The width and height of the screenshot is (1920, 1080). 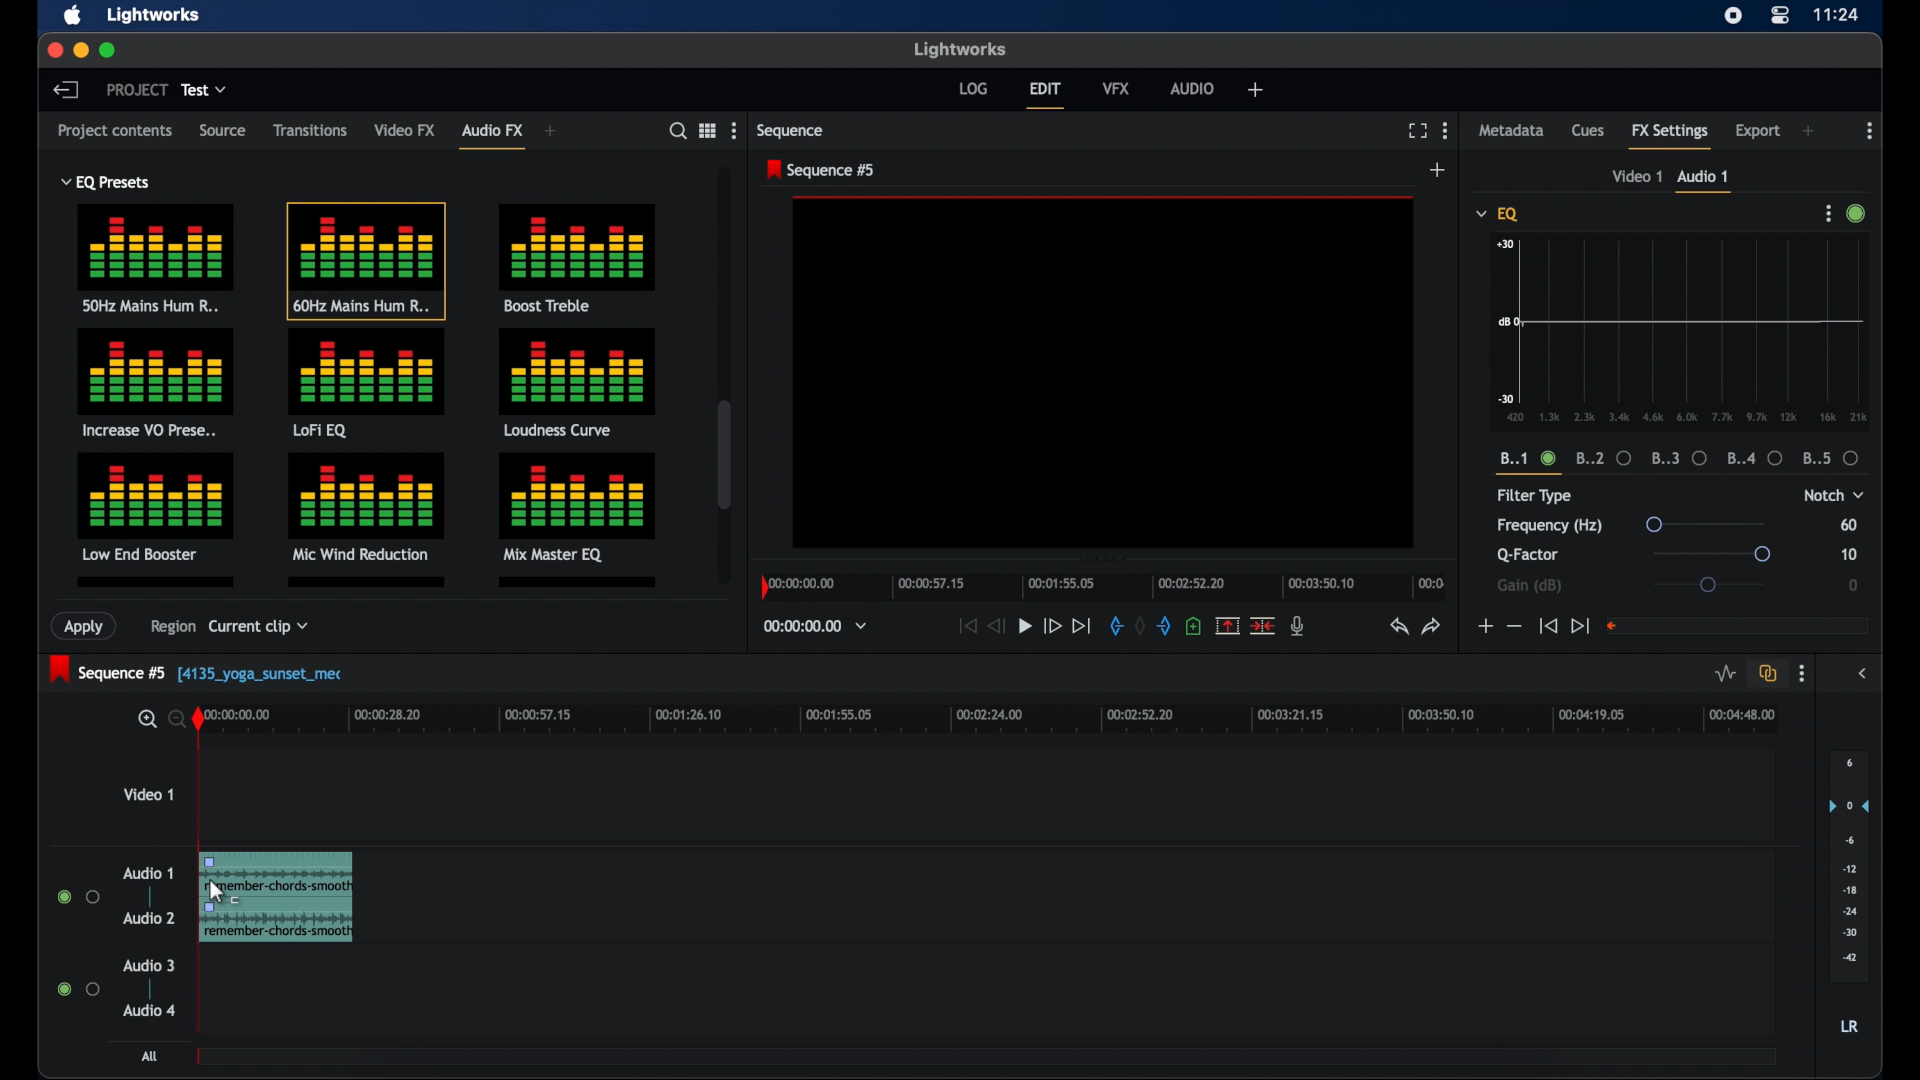 I want to click on lightworks, so click(x=958, y=48).